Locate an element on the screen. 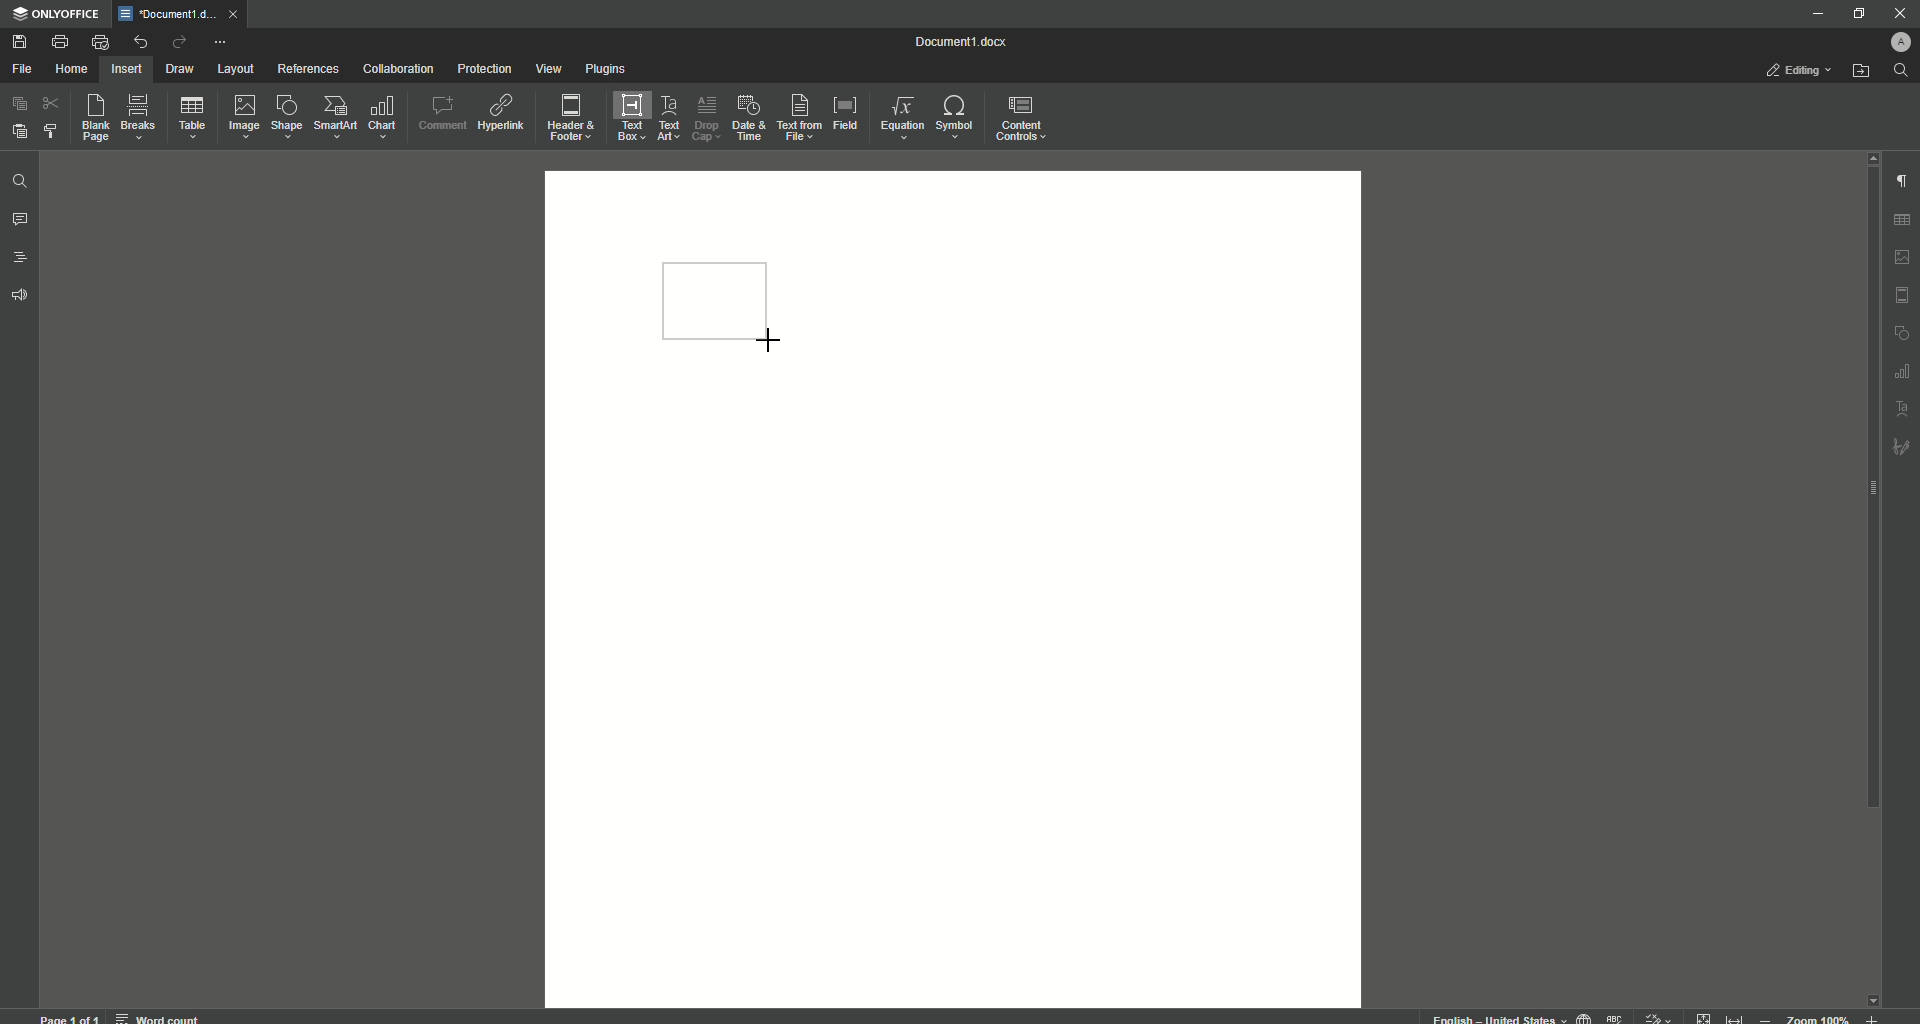 This screenshot has height=1024, width=1920. Headings is located at coordinates (22, 258).